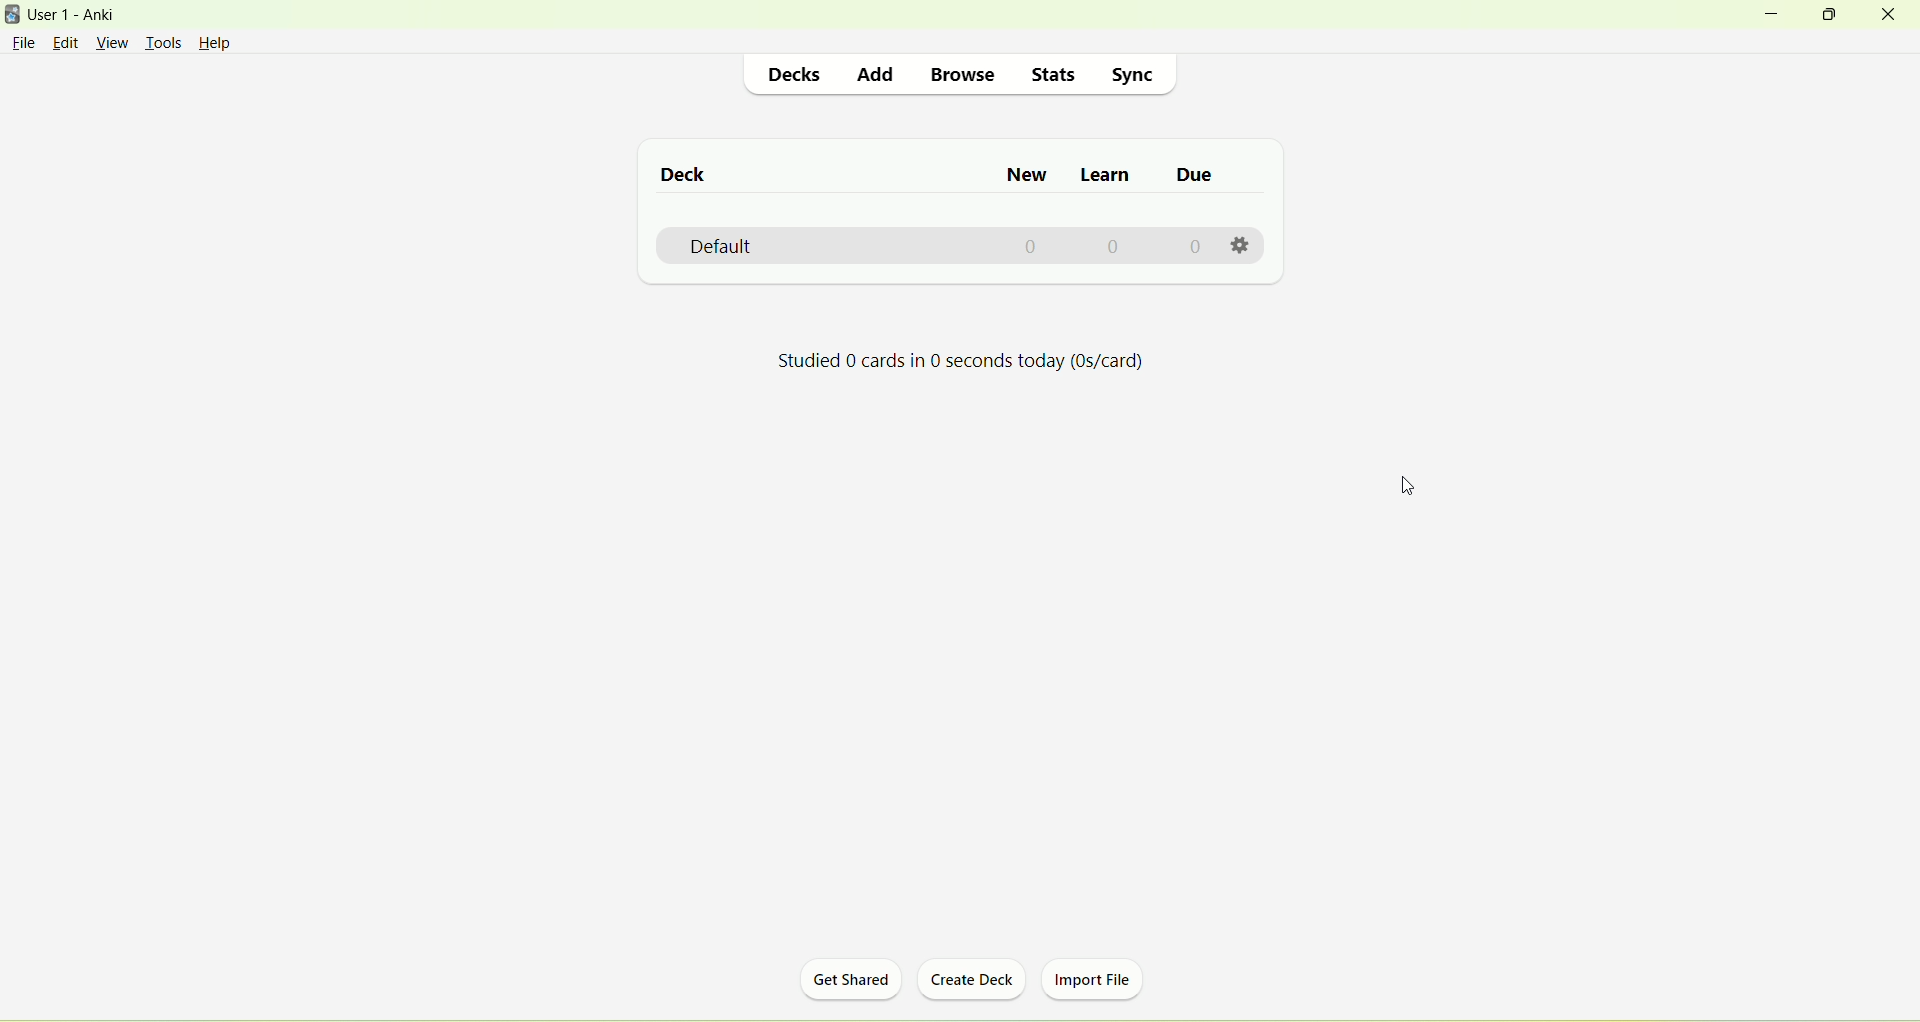  Describe the element at coordinates (1195, 176) in the screenshot. I see `due` at that location.